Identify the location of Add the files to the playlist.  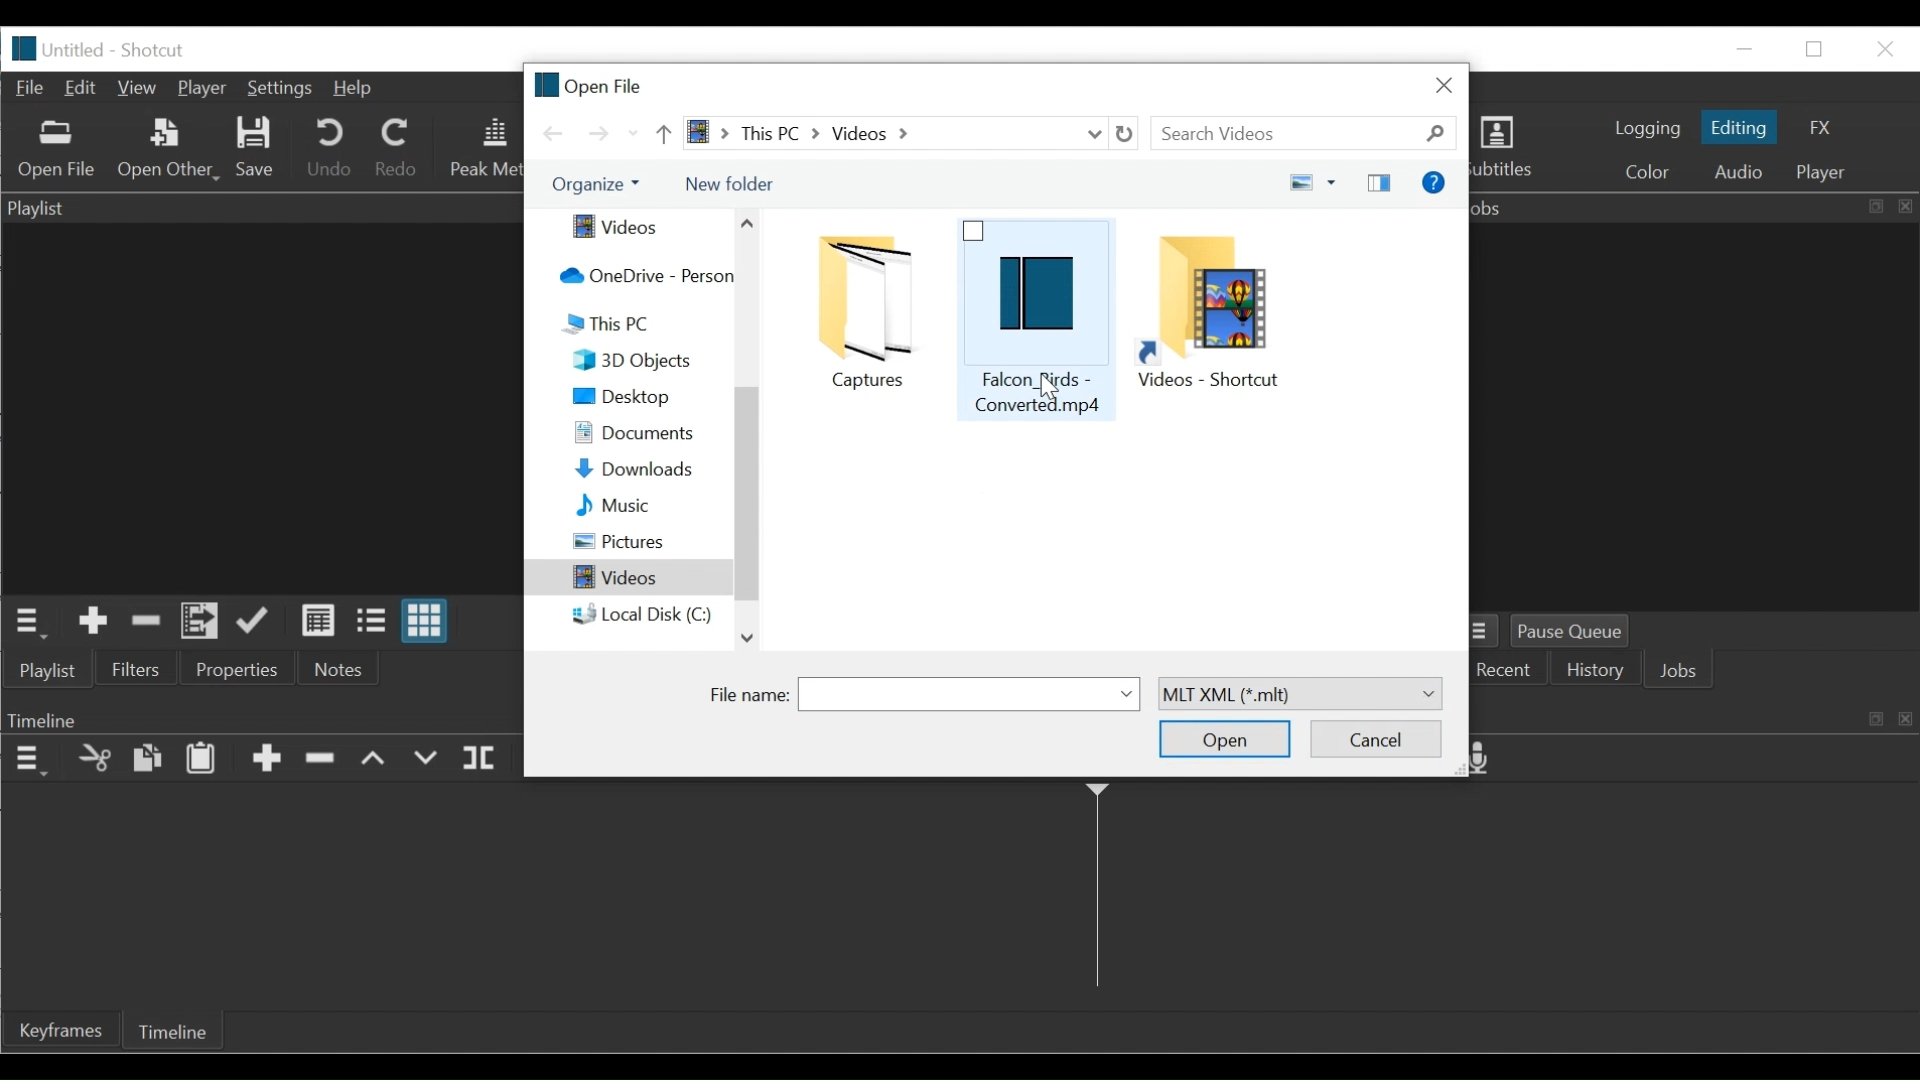
(199, 621).